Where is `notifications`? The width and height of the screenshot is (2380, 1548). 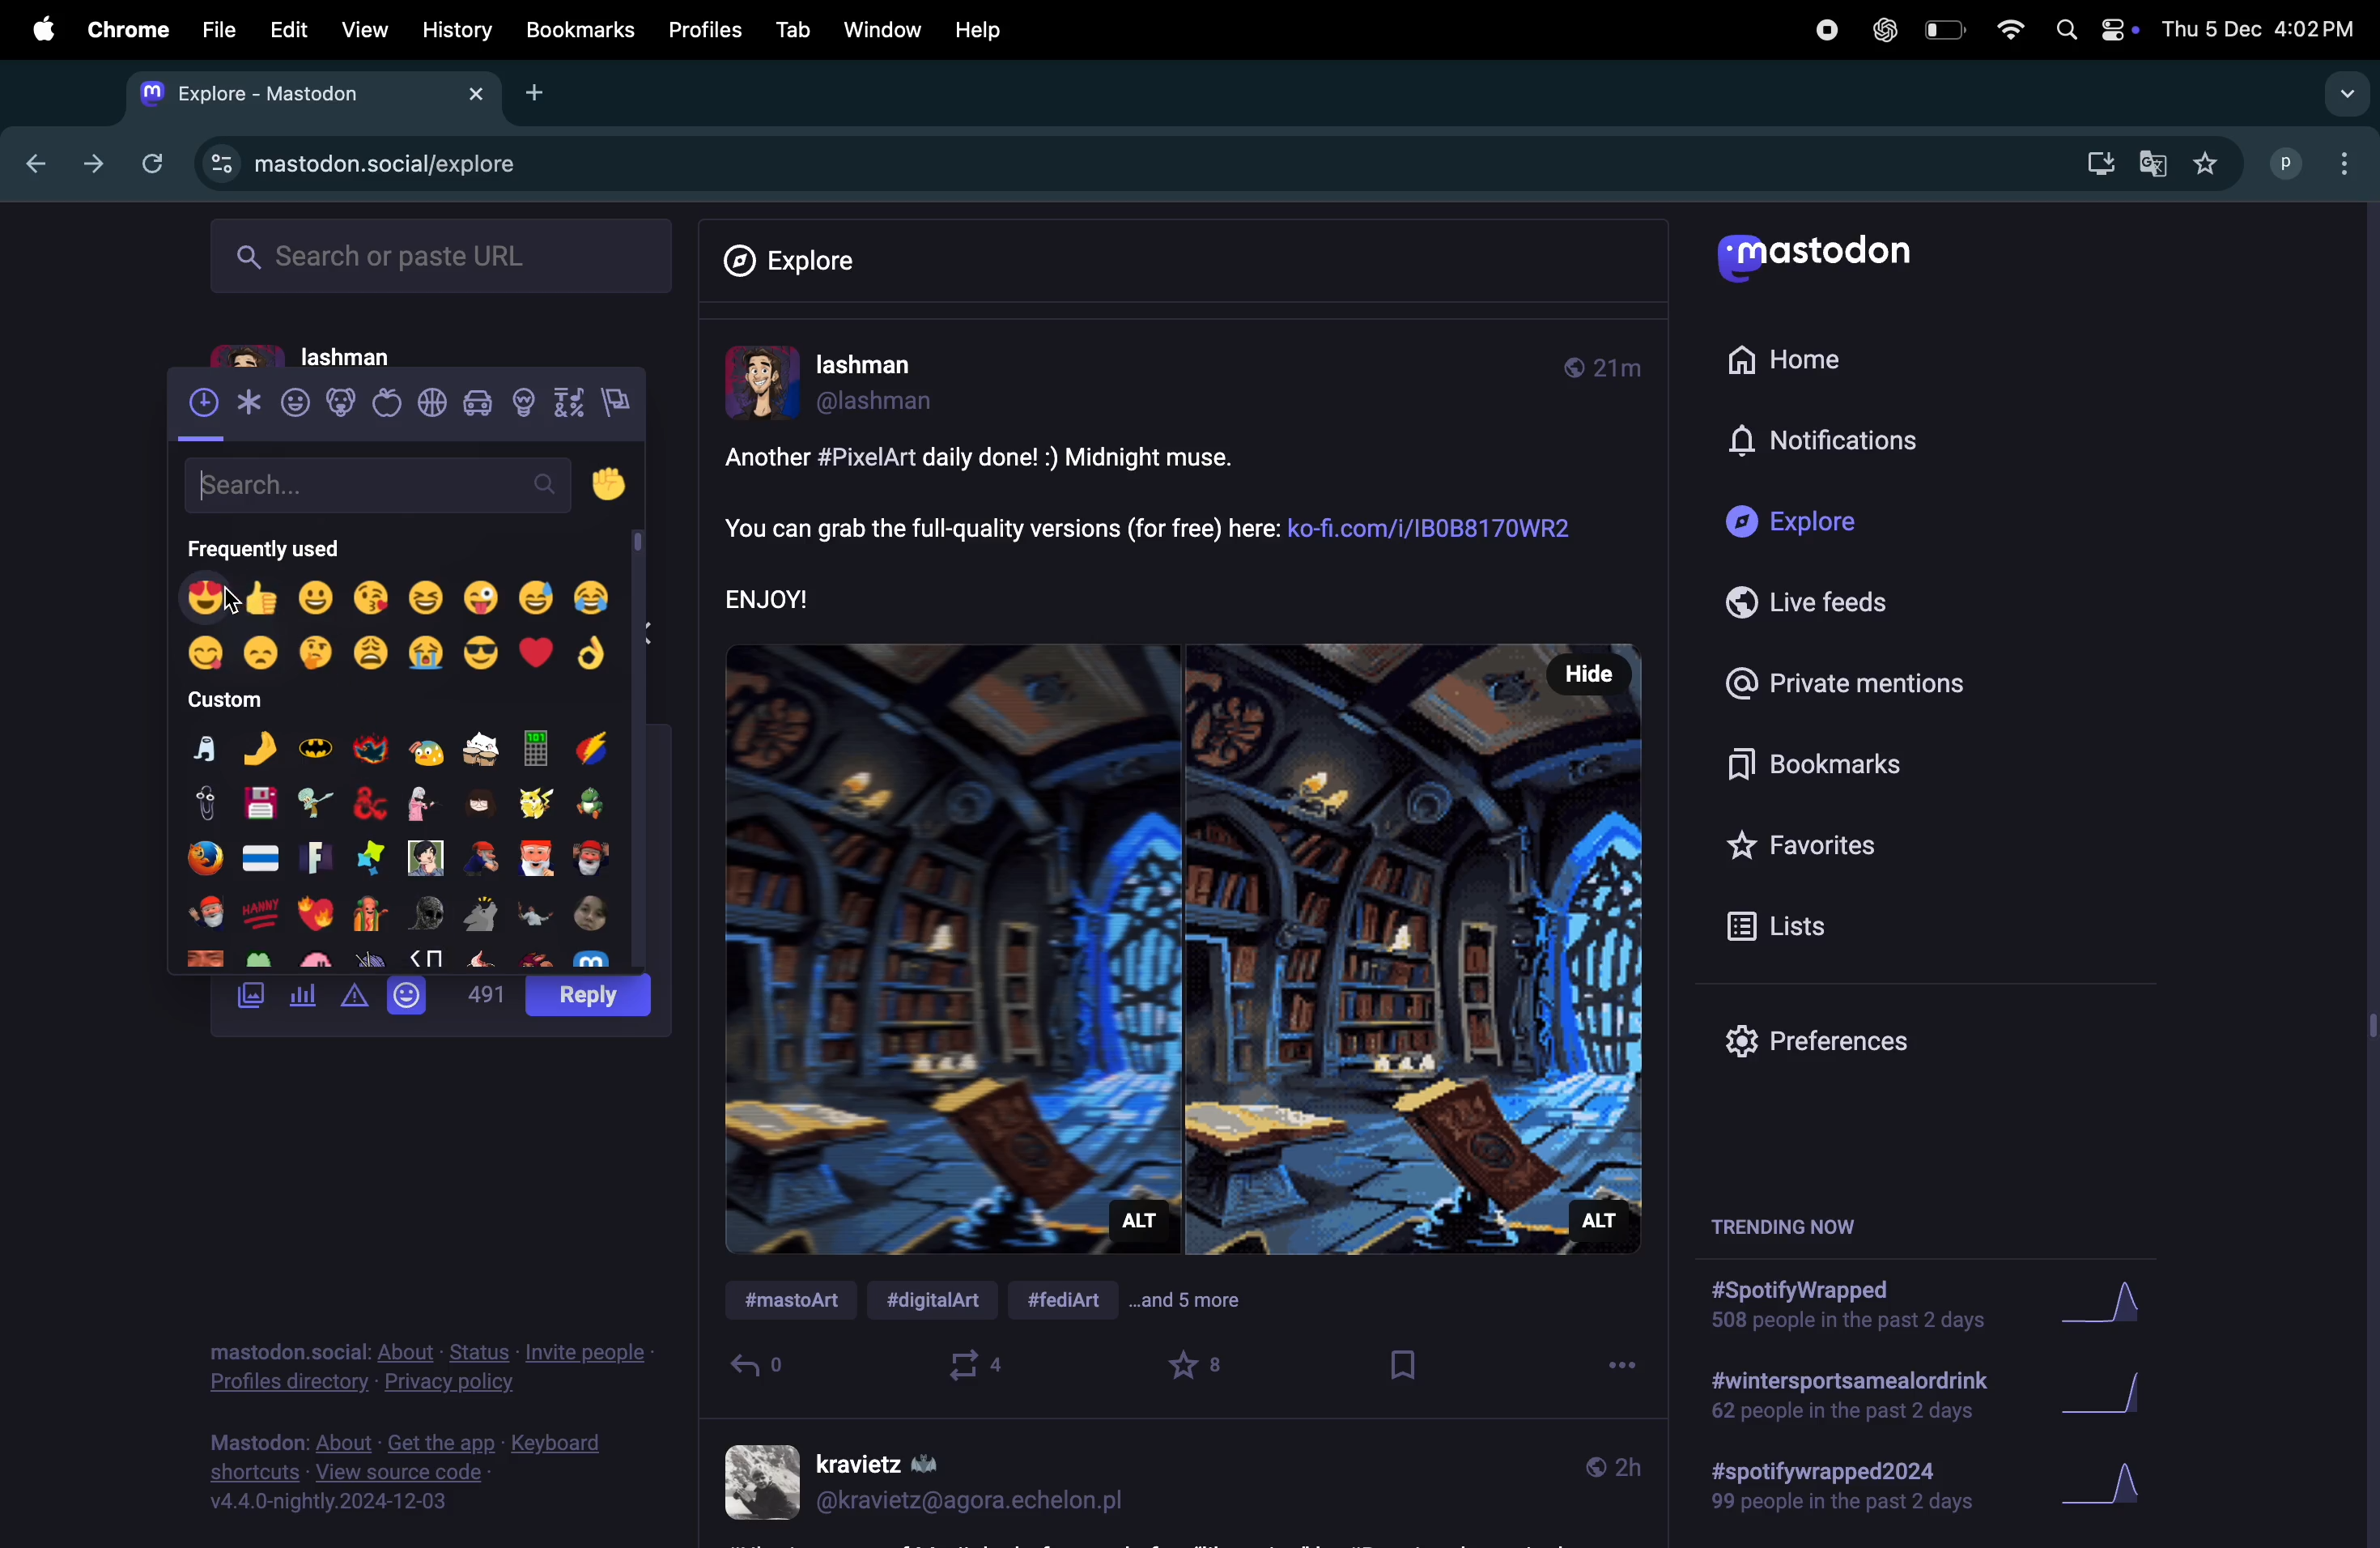
notifications is located at coordinates (1896, 444).